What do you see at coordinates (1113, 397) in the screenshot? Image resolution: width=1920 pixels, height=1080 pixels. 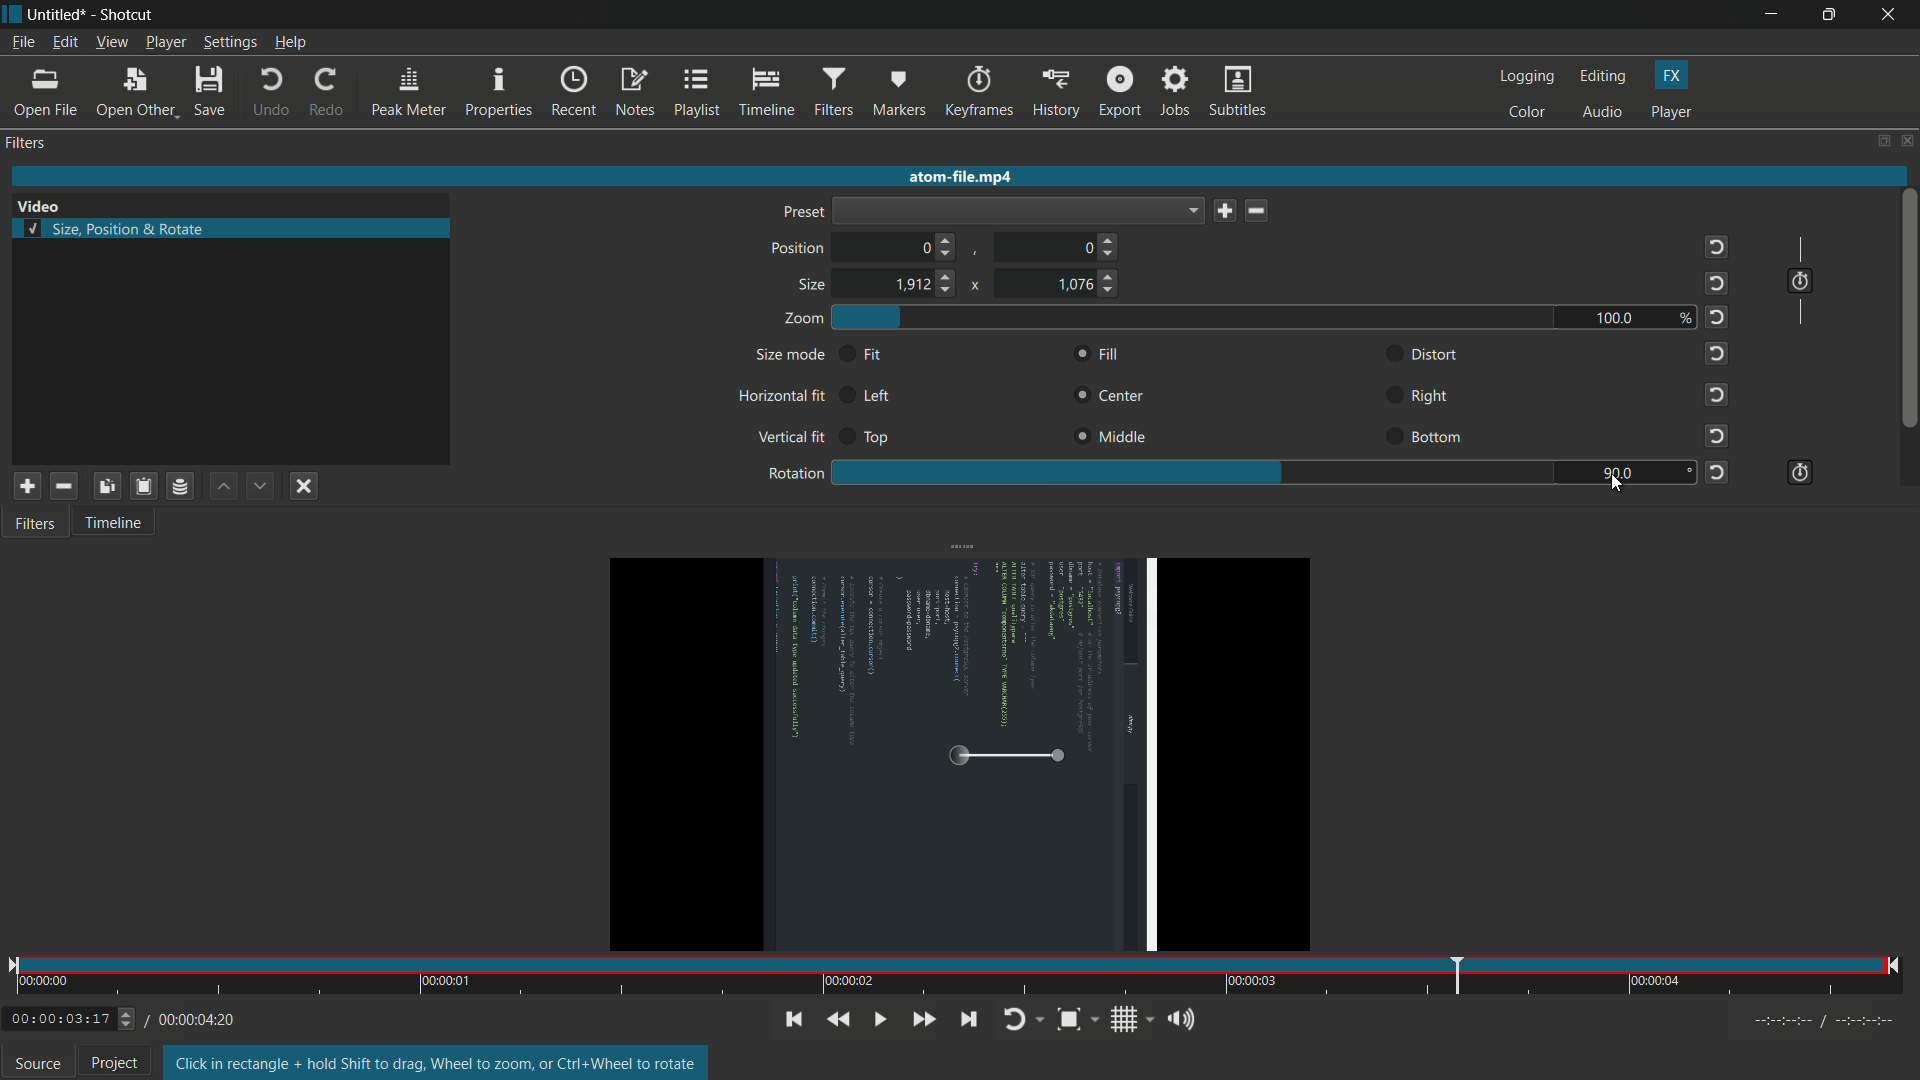 I see `center` at bounding box center [1113, 397].